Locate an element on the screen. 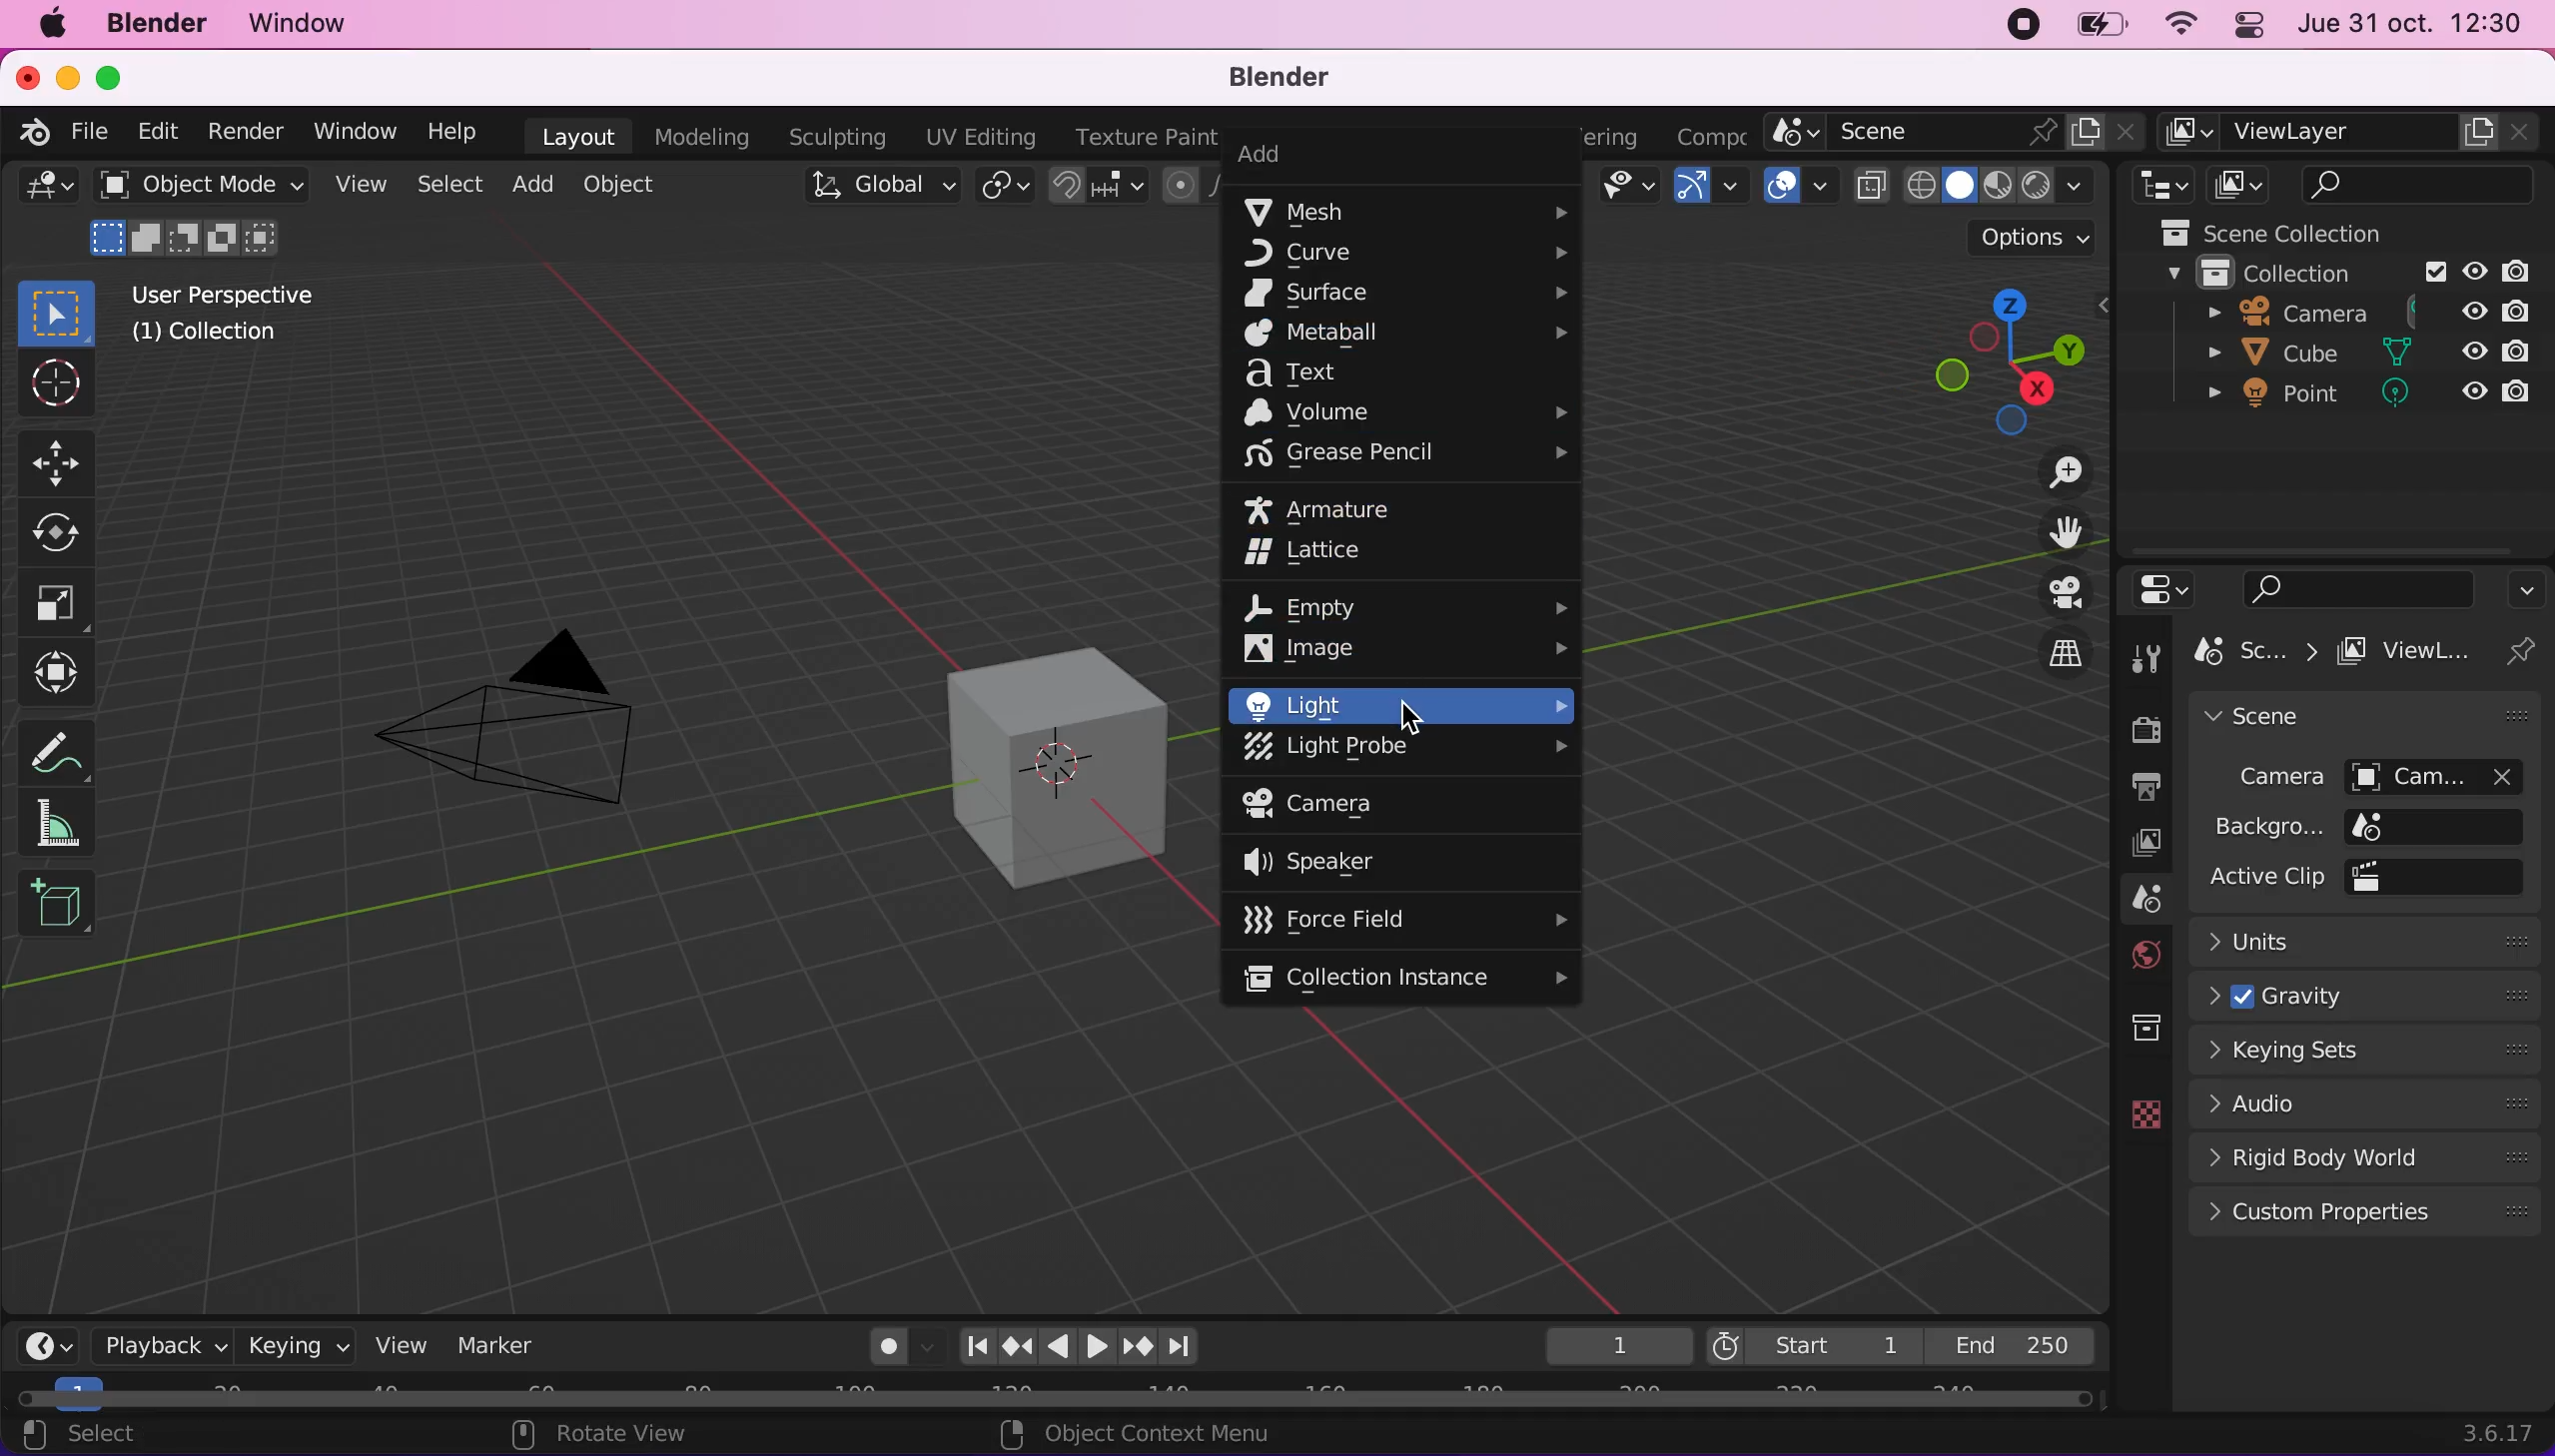  scale is located at coordinates (61, 601).